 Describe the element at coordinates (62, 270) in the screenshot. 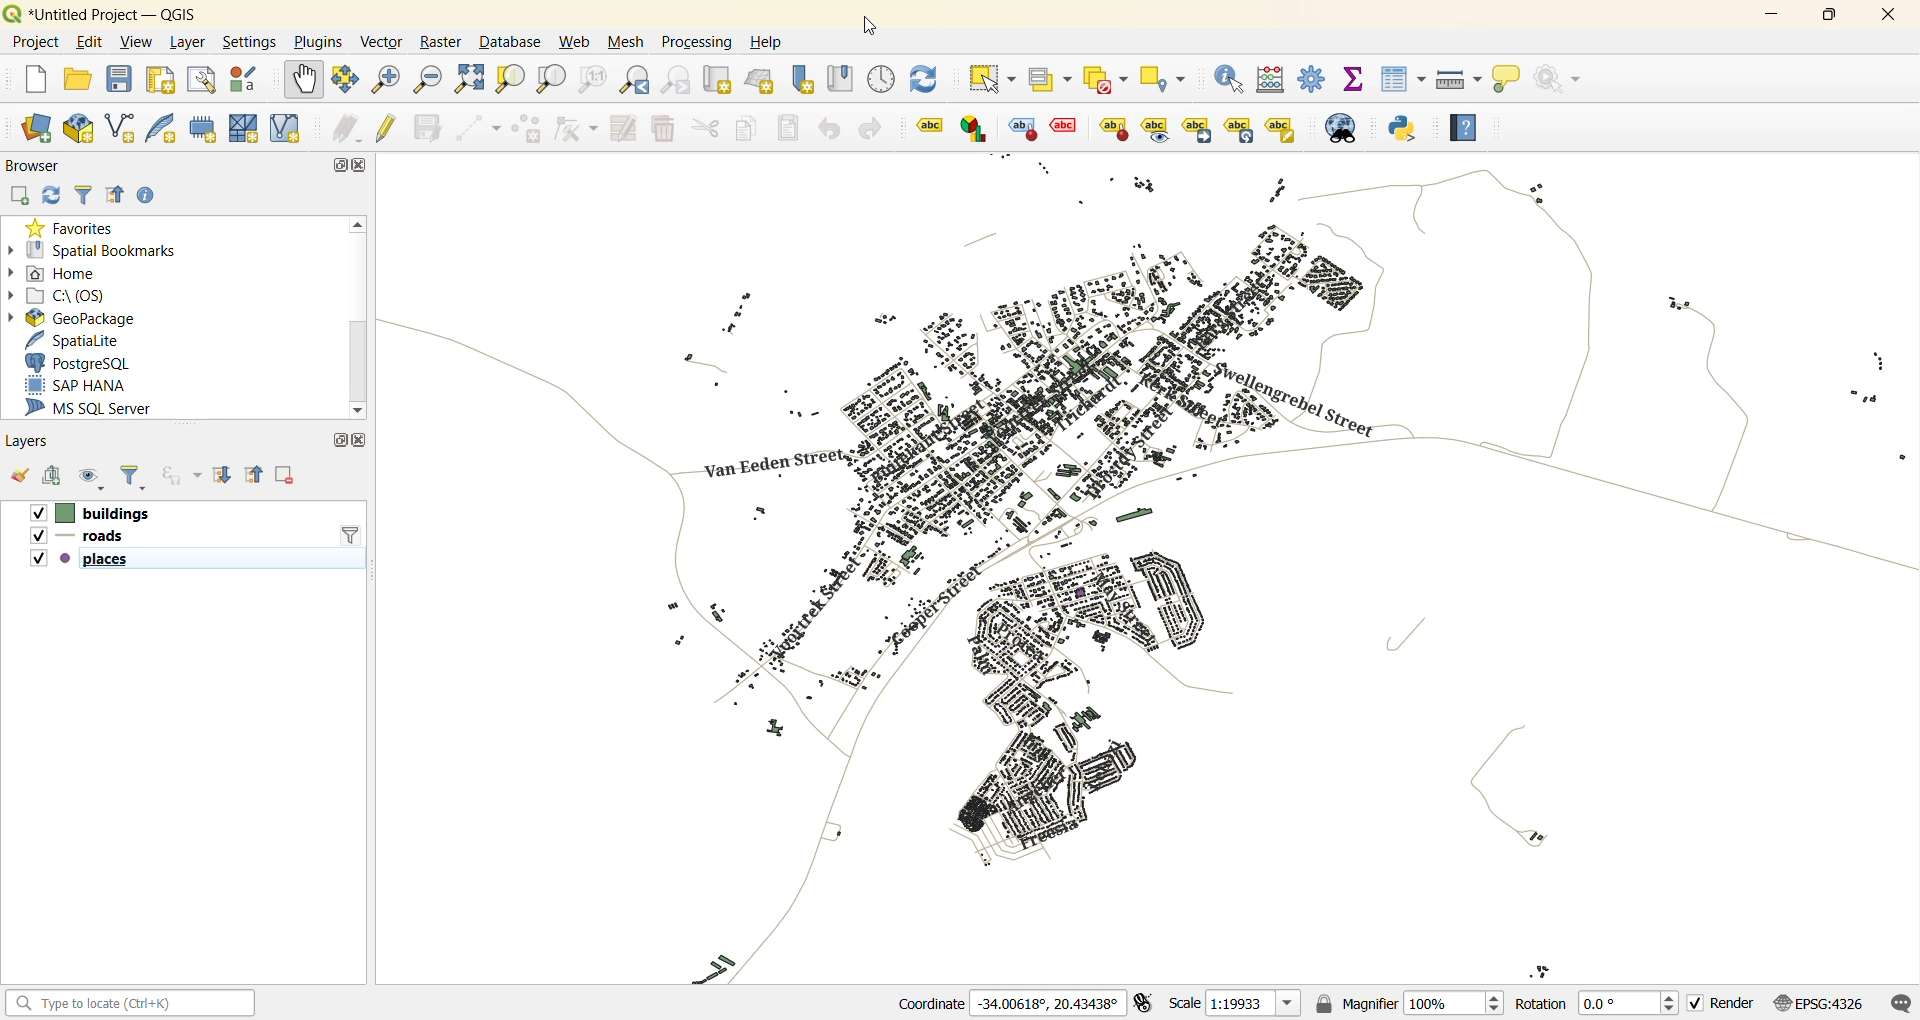

I see `home` at that location.